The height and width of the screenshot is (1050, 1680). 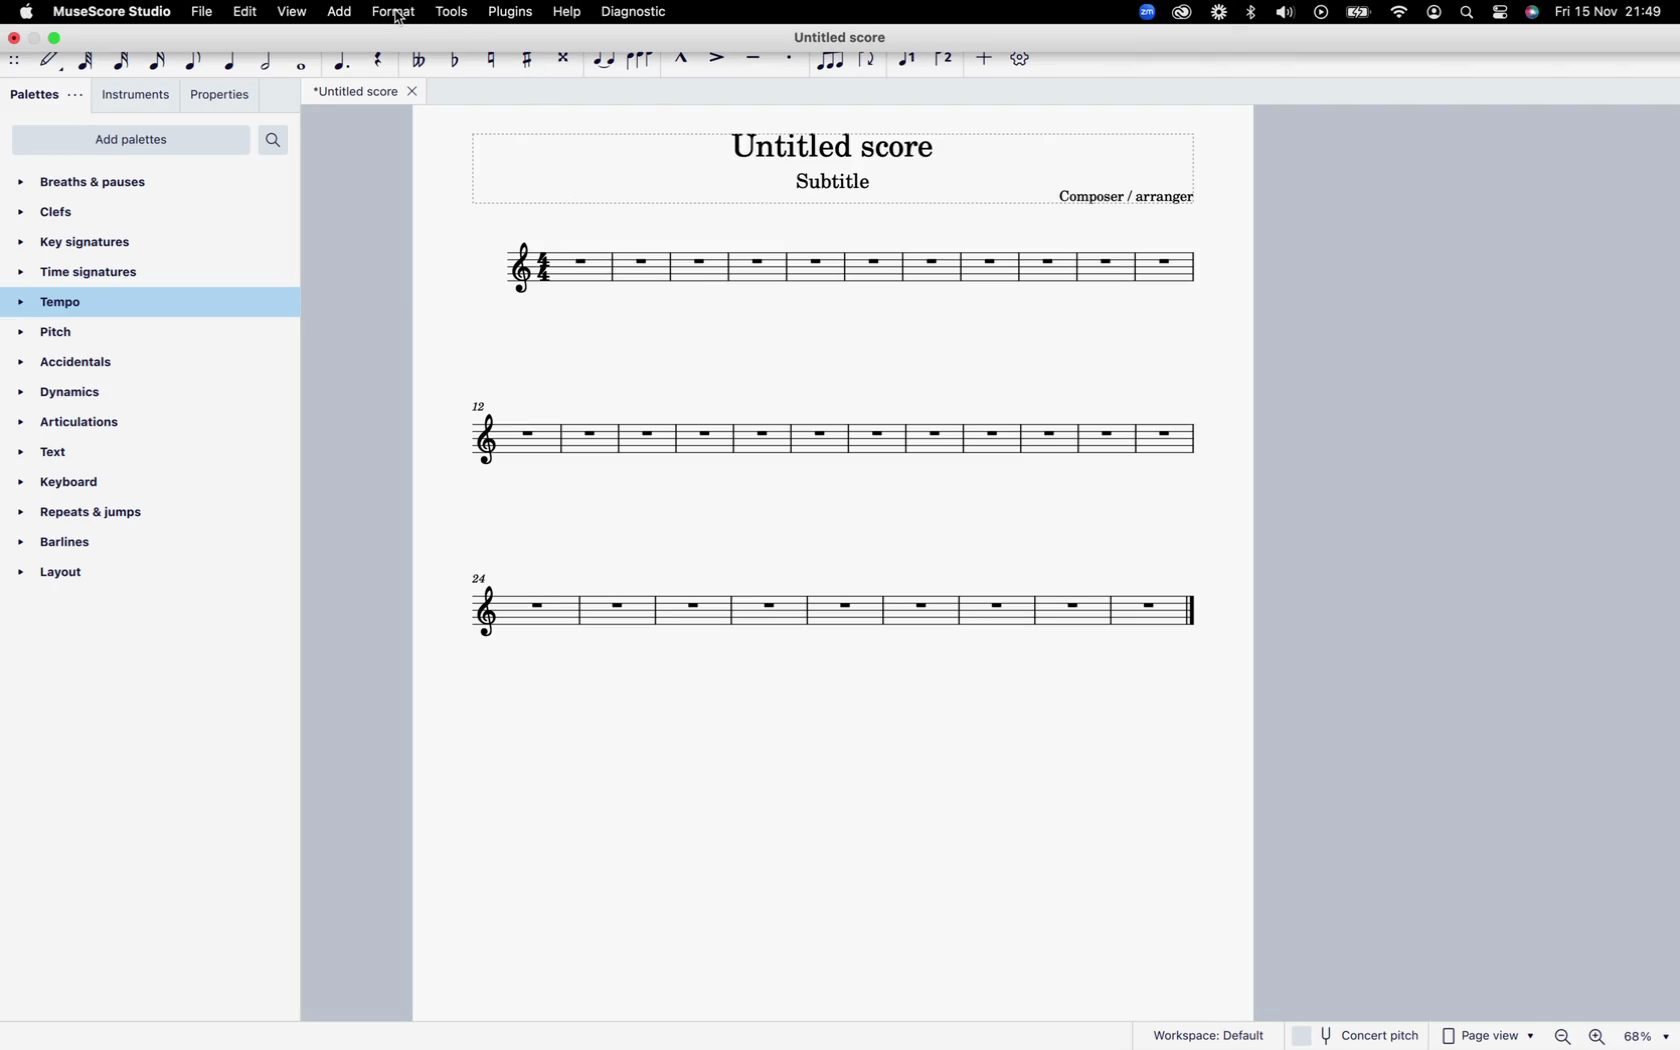 What do you see at coordinates (84, 334) in the screenshot?
I see `pitch` at bounding box center [84, 334].